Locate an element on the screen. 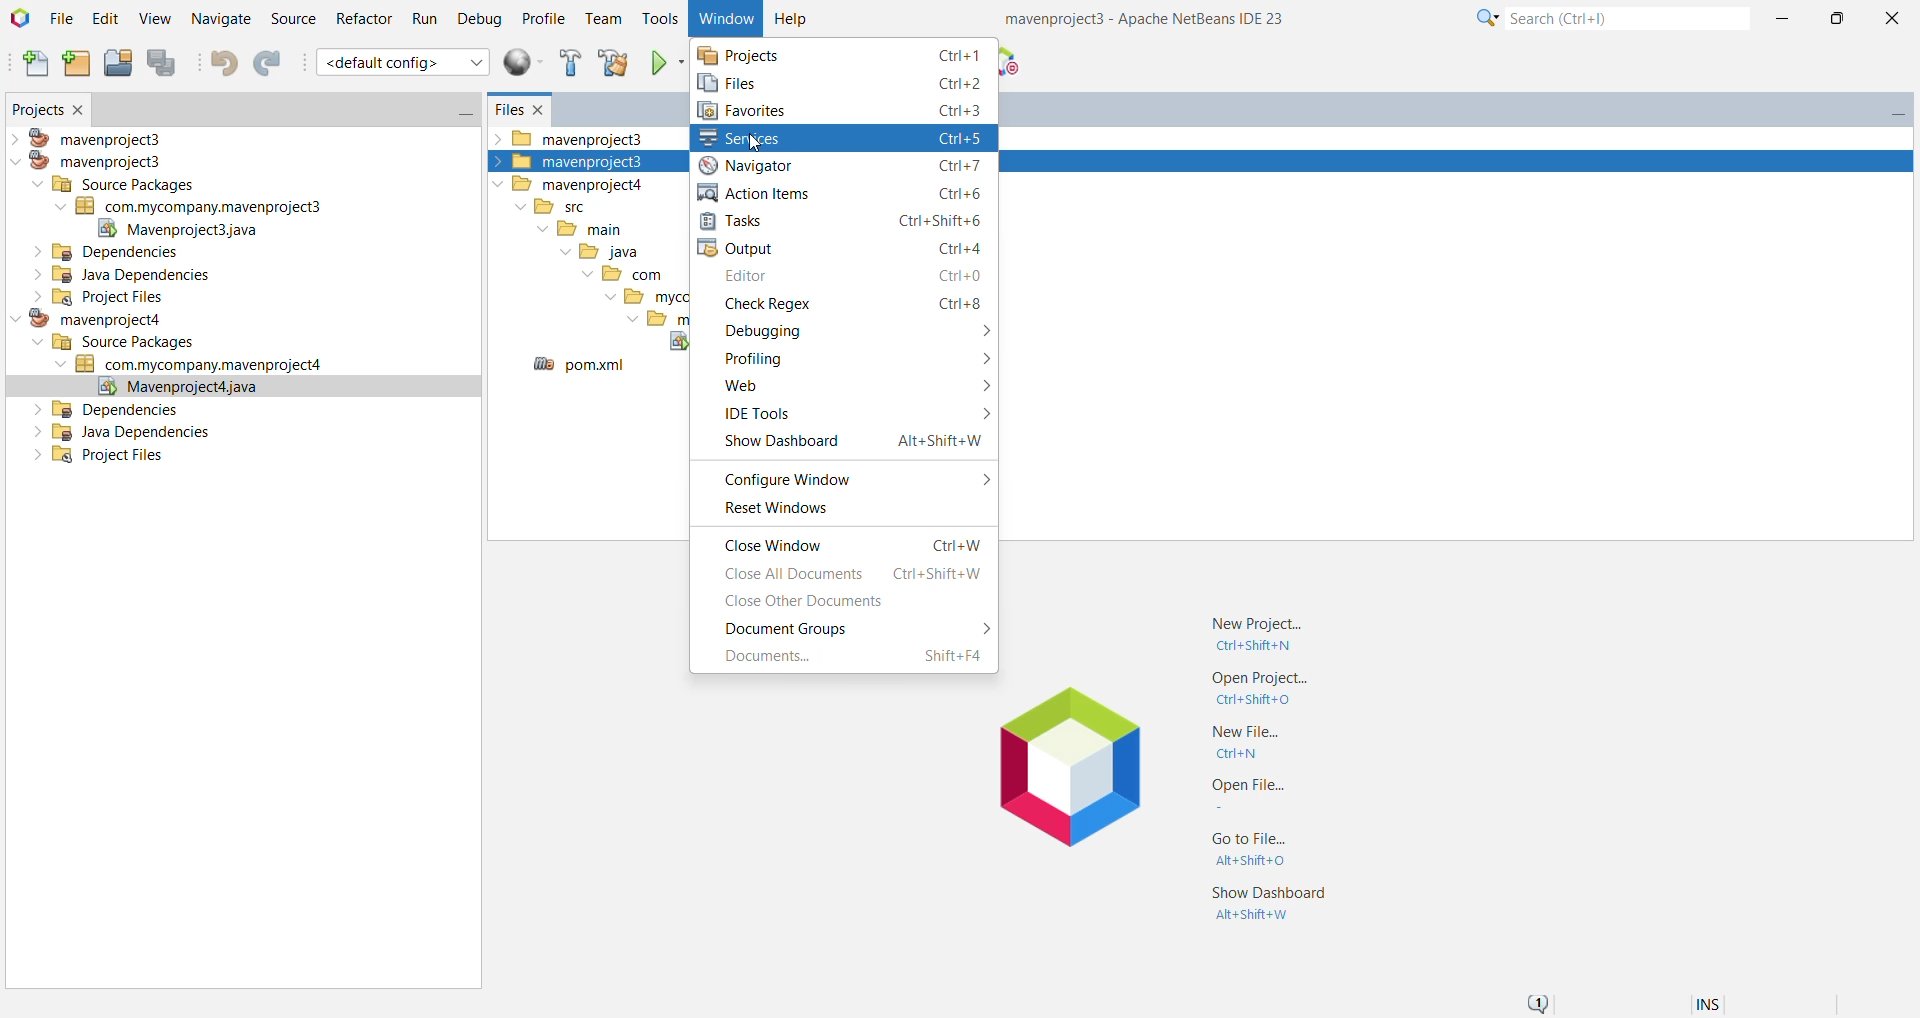 Image resolution: width=1920 pixels, height=1018 pixels. Edit is located at coordinates (103, 19).